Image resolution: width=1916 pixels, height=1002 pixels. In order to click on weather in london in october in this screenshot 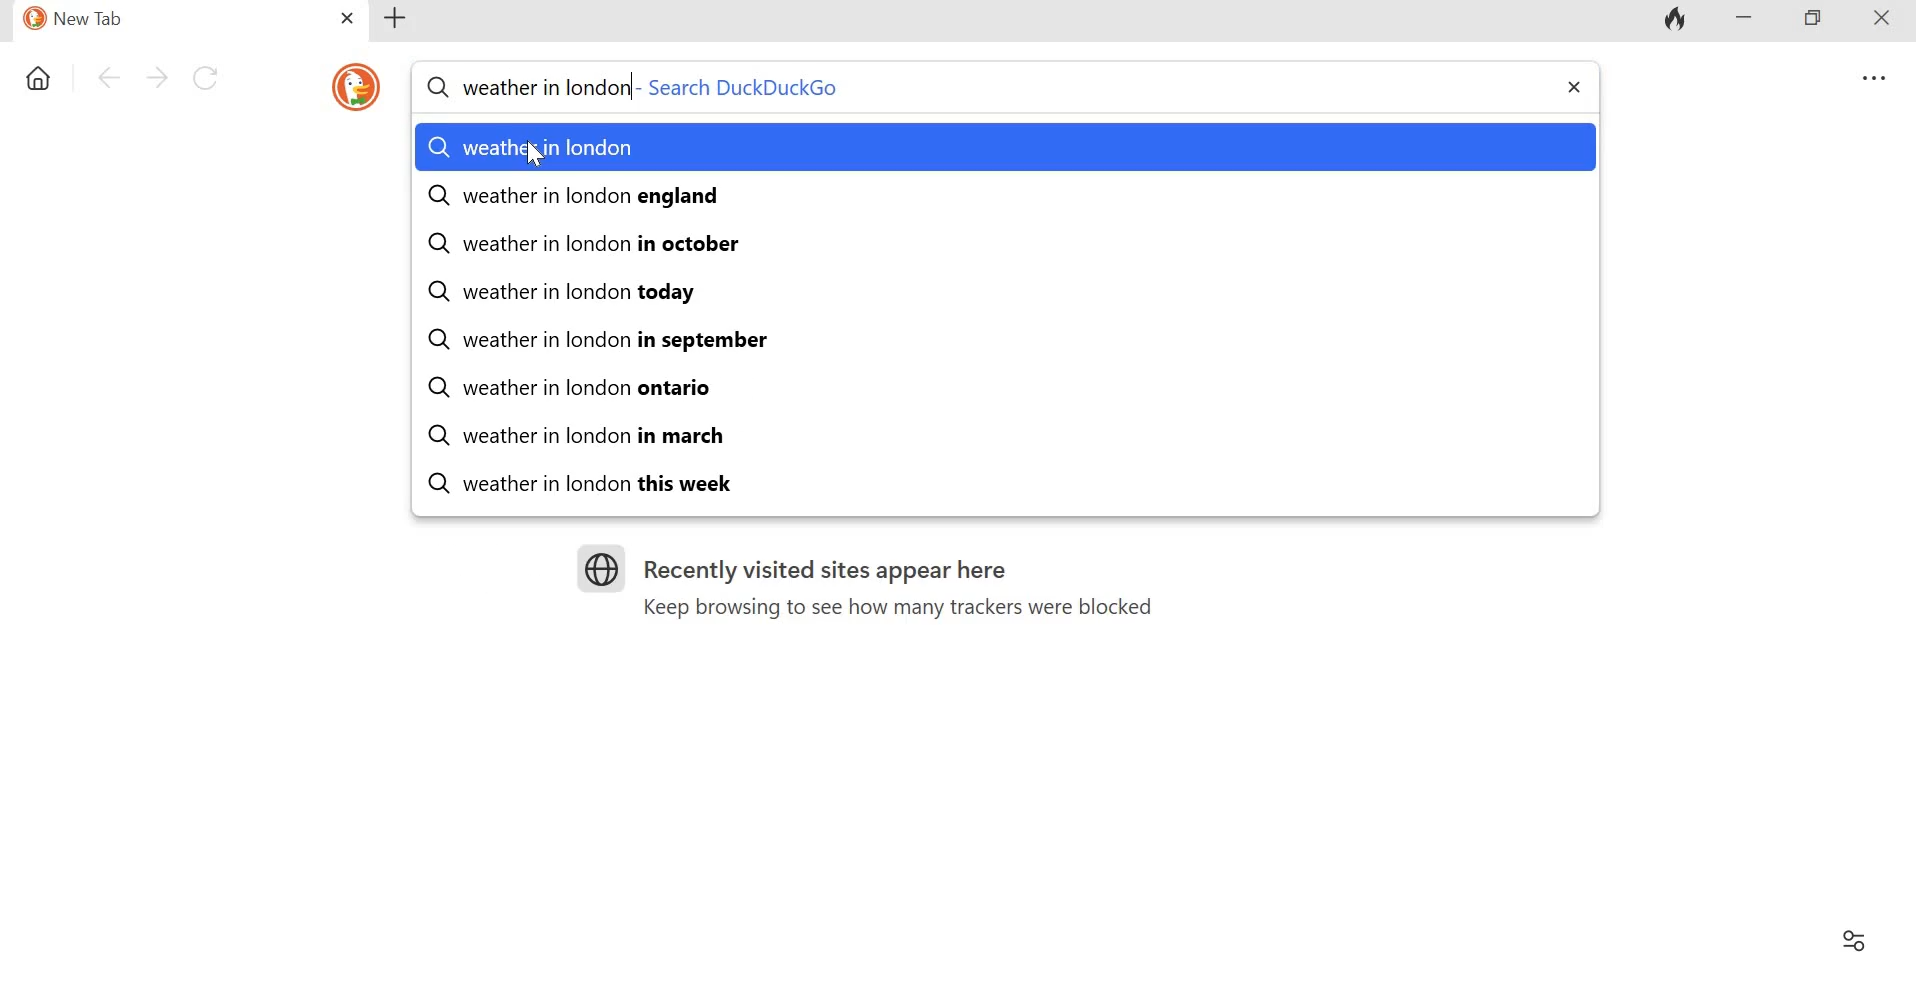, I will do `click(1008, 245)`.